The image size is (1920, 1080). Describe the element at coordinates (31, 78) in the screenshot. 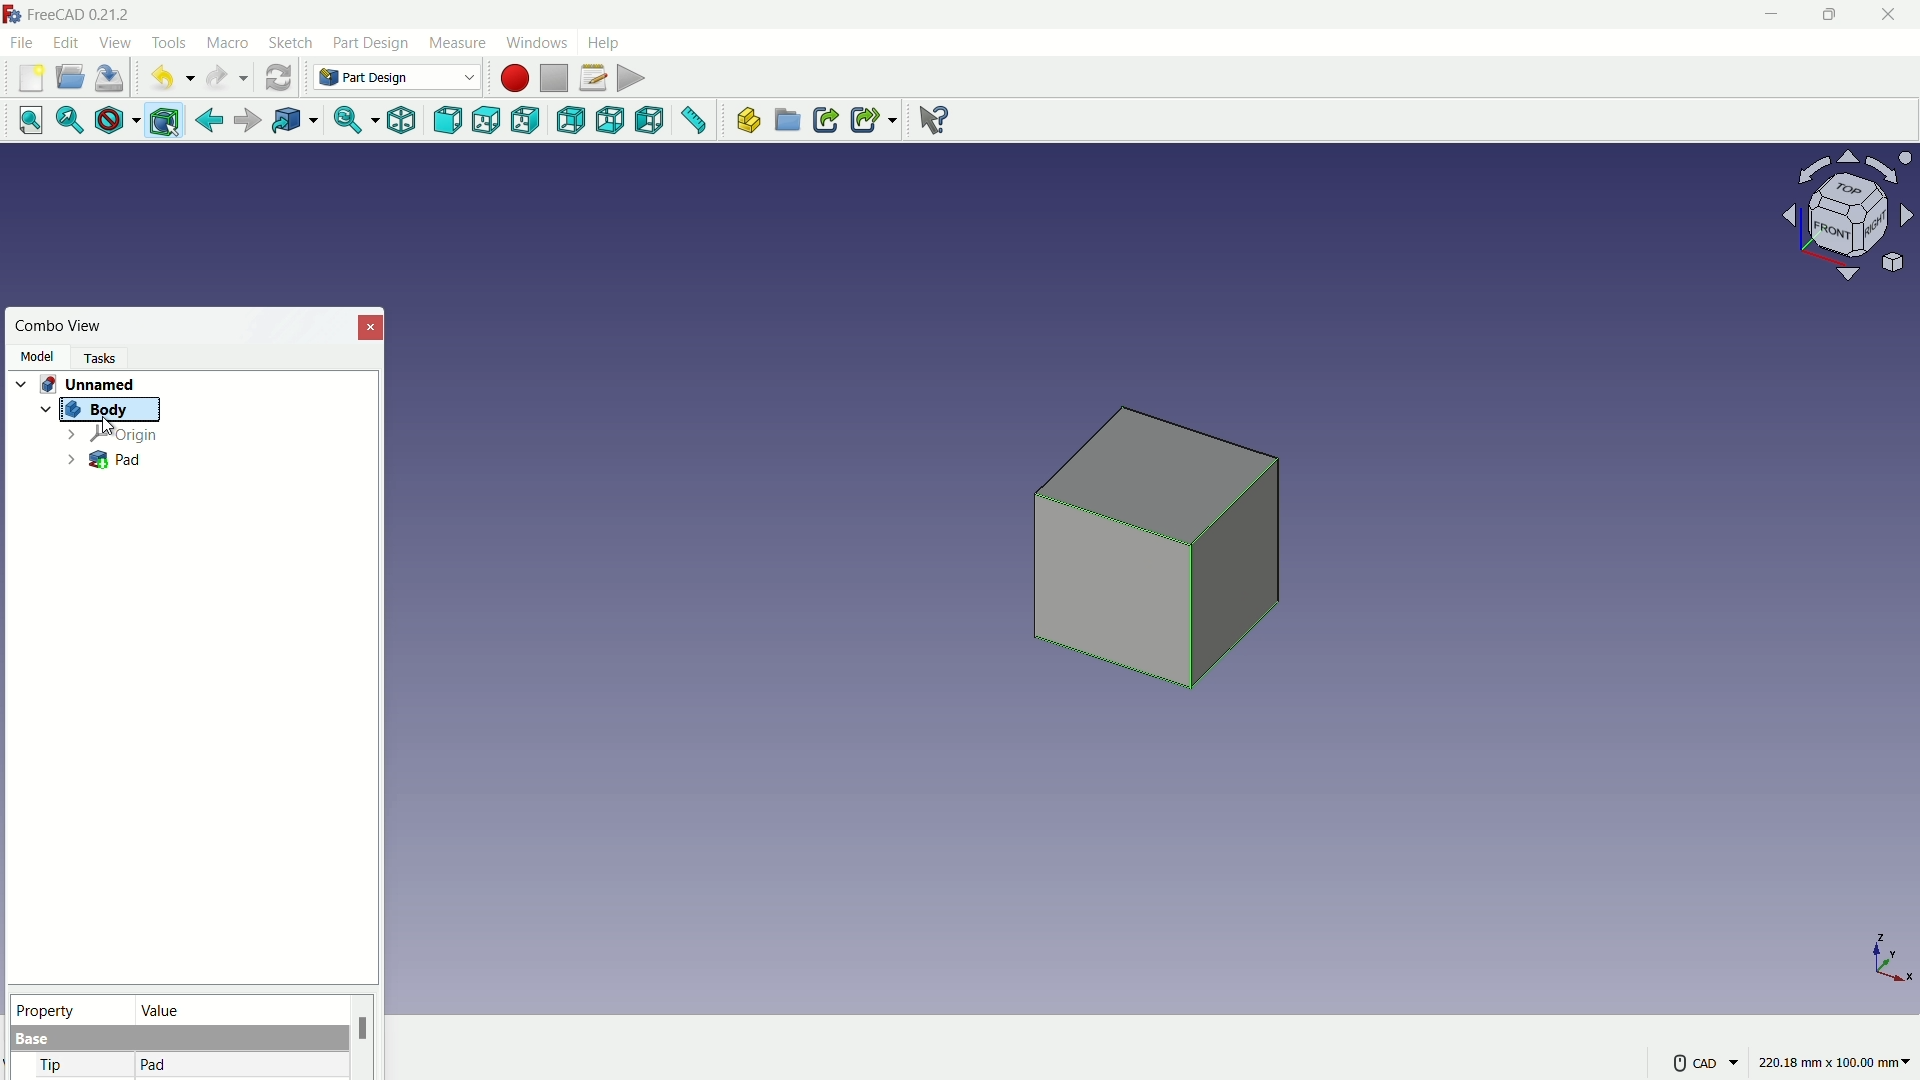

I see `new file` at that location.